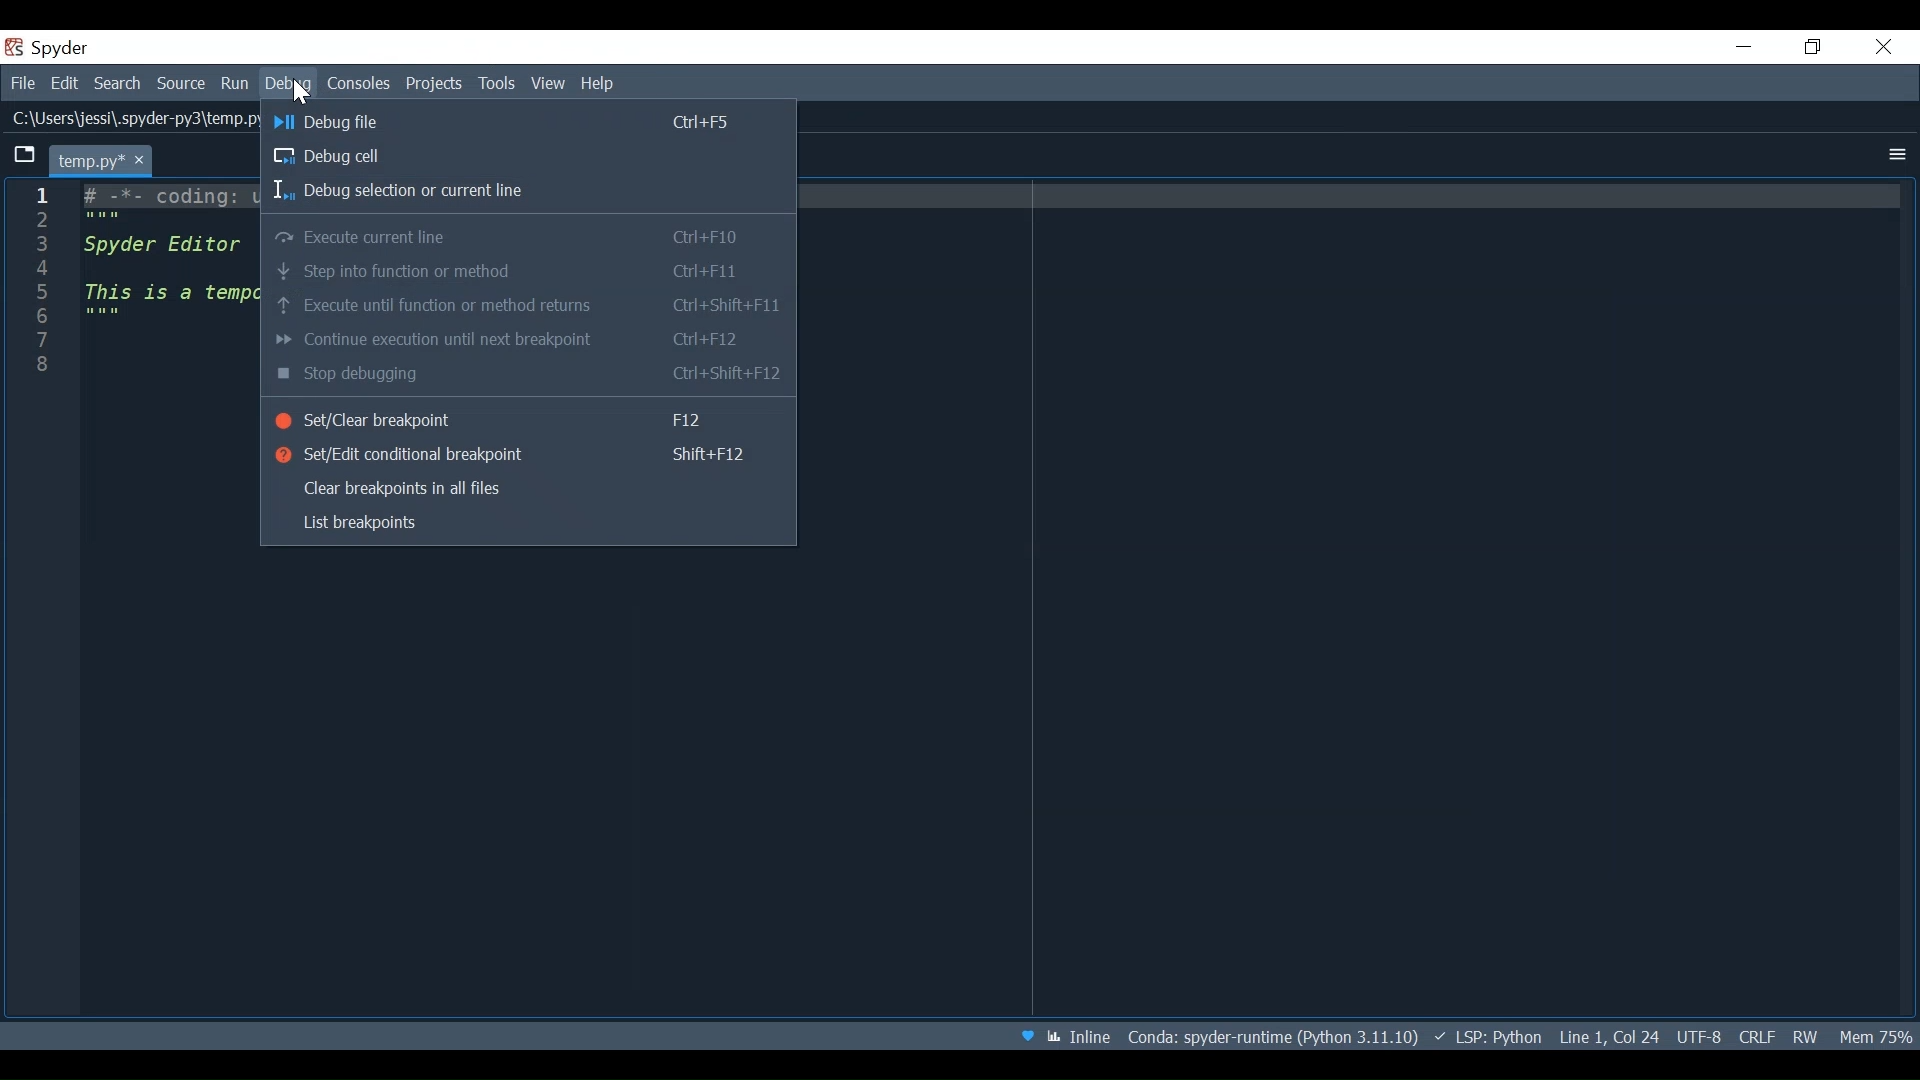 The width and height of the screenshot is (1920, 1080). I want to click on File Path, so click(1271, 1035).